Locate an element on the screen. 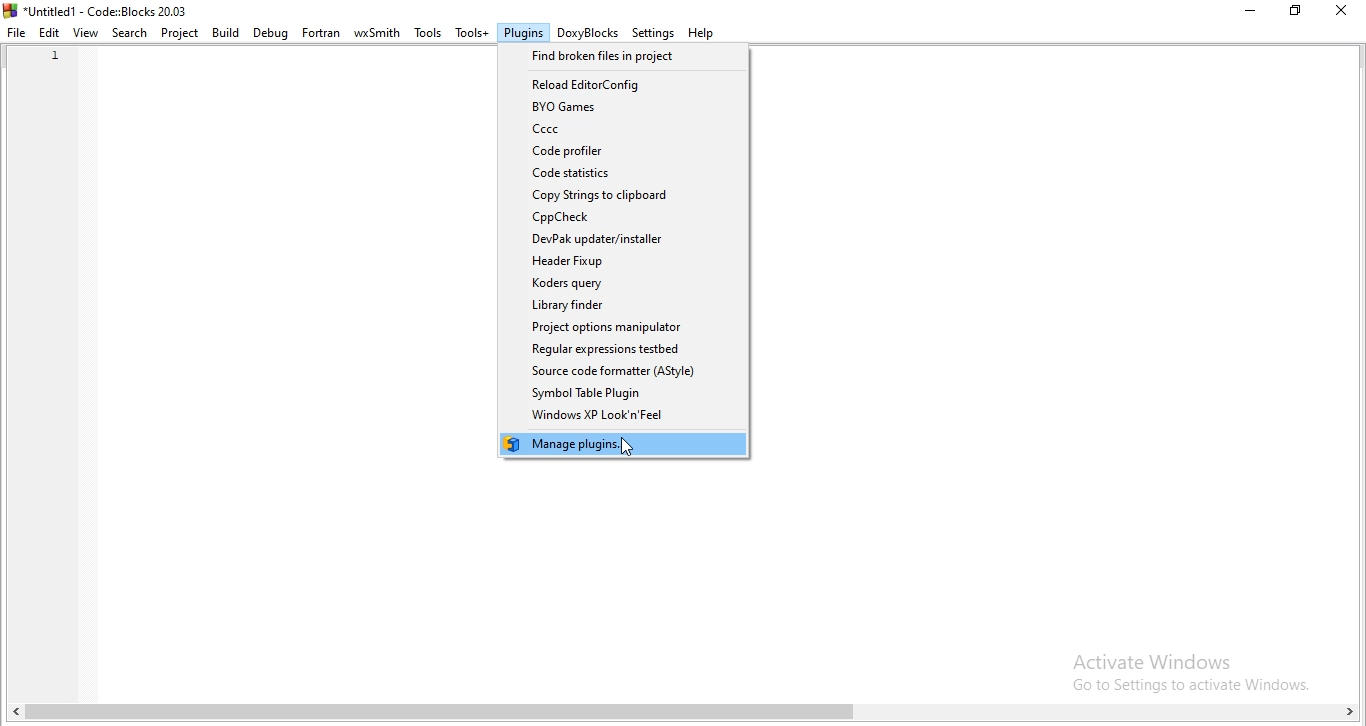 This screenshot has height=726, width=1366. wxSmith is located at coordinates (376, 30).